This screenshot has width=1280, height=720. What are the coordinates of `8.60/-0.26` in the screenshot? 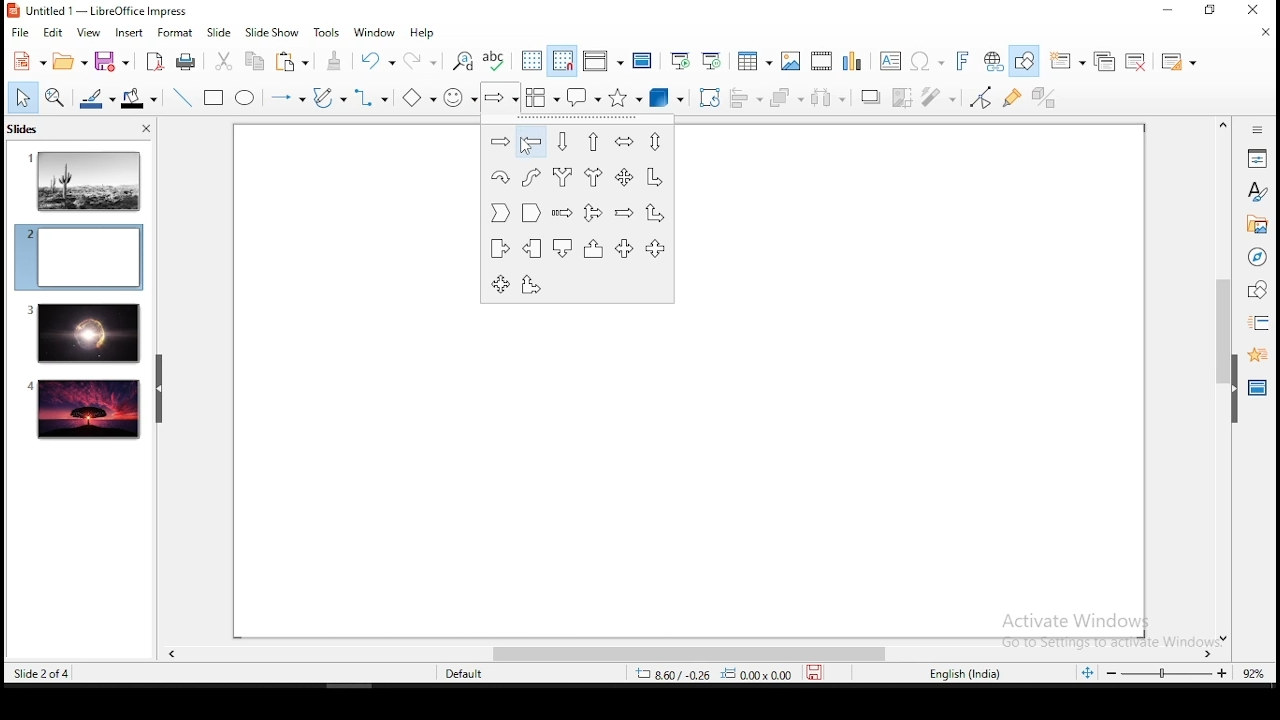 It's located at (673, 675).